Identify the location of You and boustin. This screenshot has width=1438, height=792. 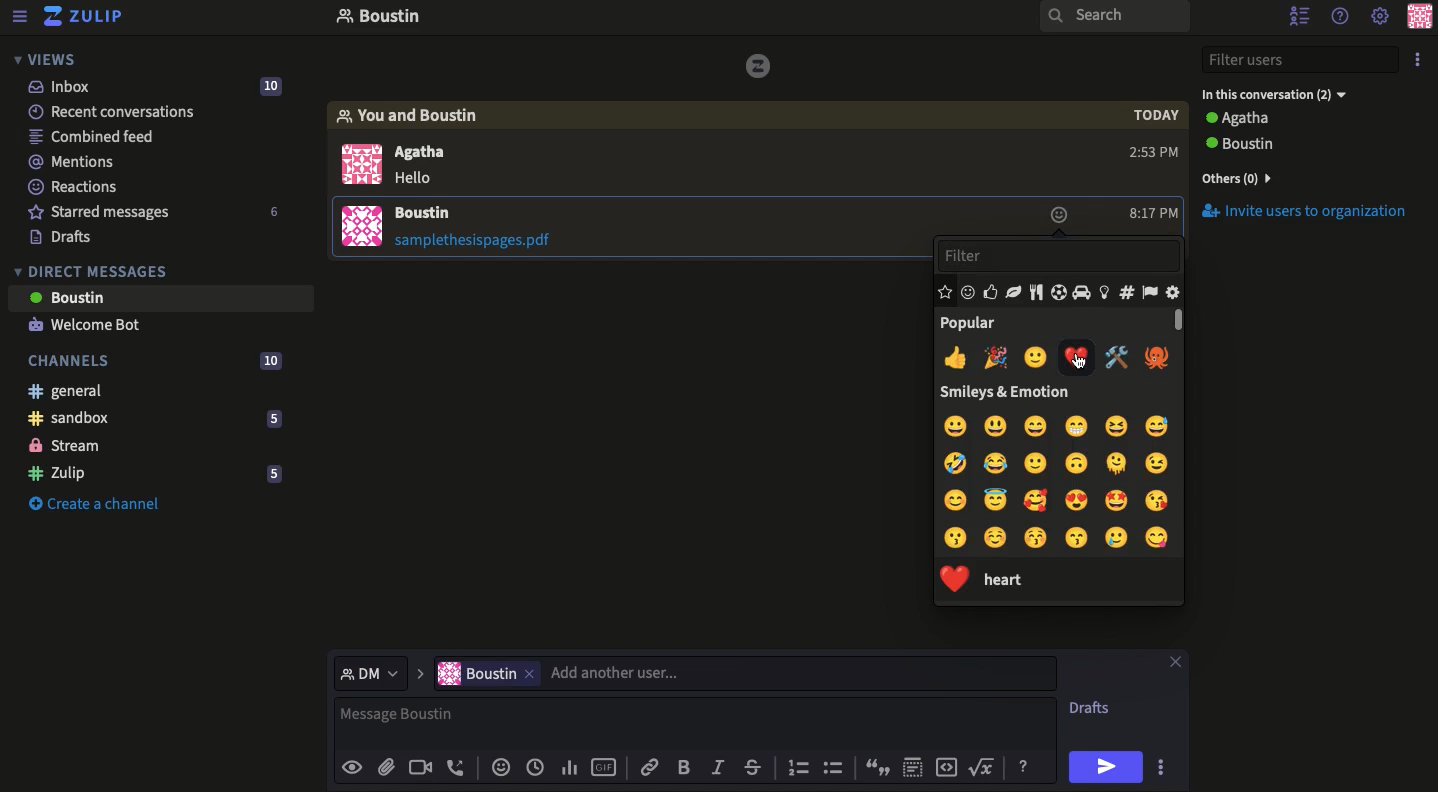
(417, 114).